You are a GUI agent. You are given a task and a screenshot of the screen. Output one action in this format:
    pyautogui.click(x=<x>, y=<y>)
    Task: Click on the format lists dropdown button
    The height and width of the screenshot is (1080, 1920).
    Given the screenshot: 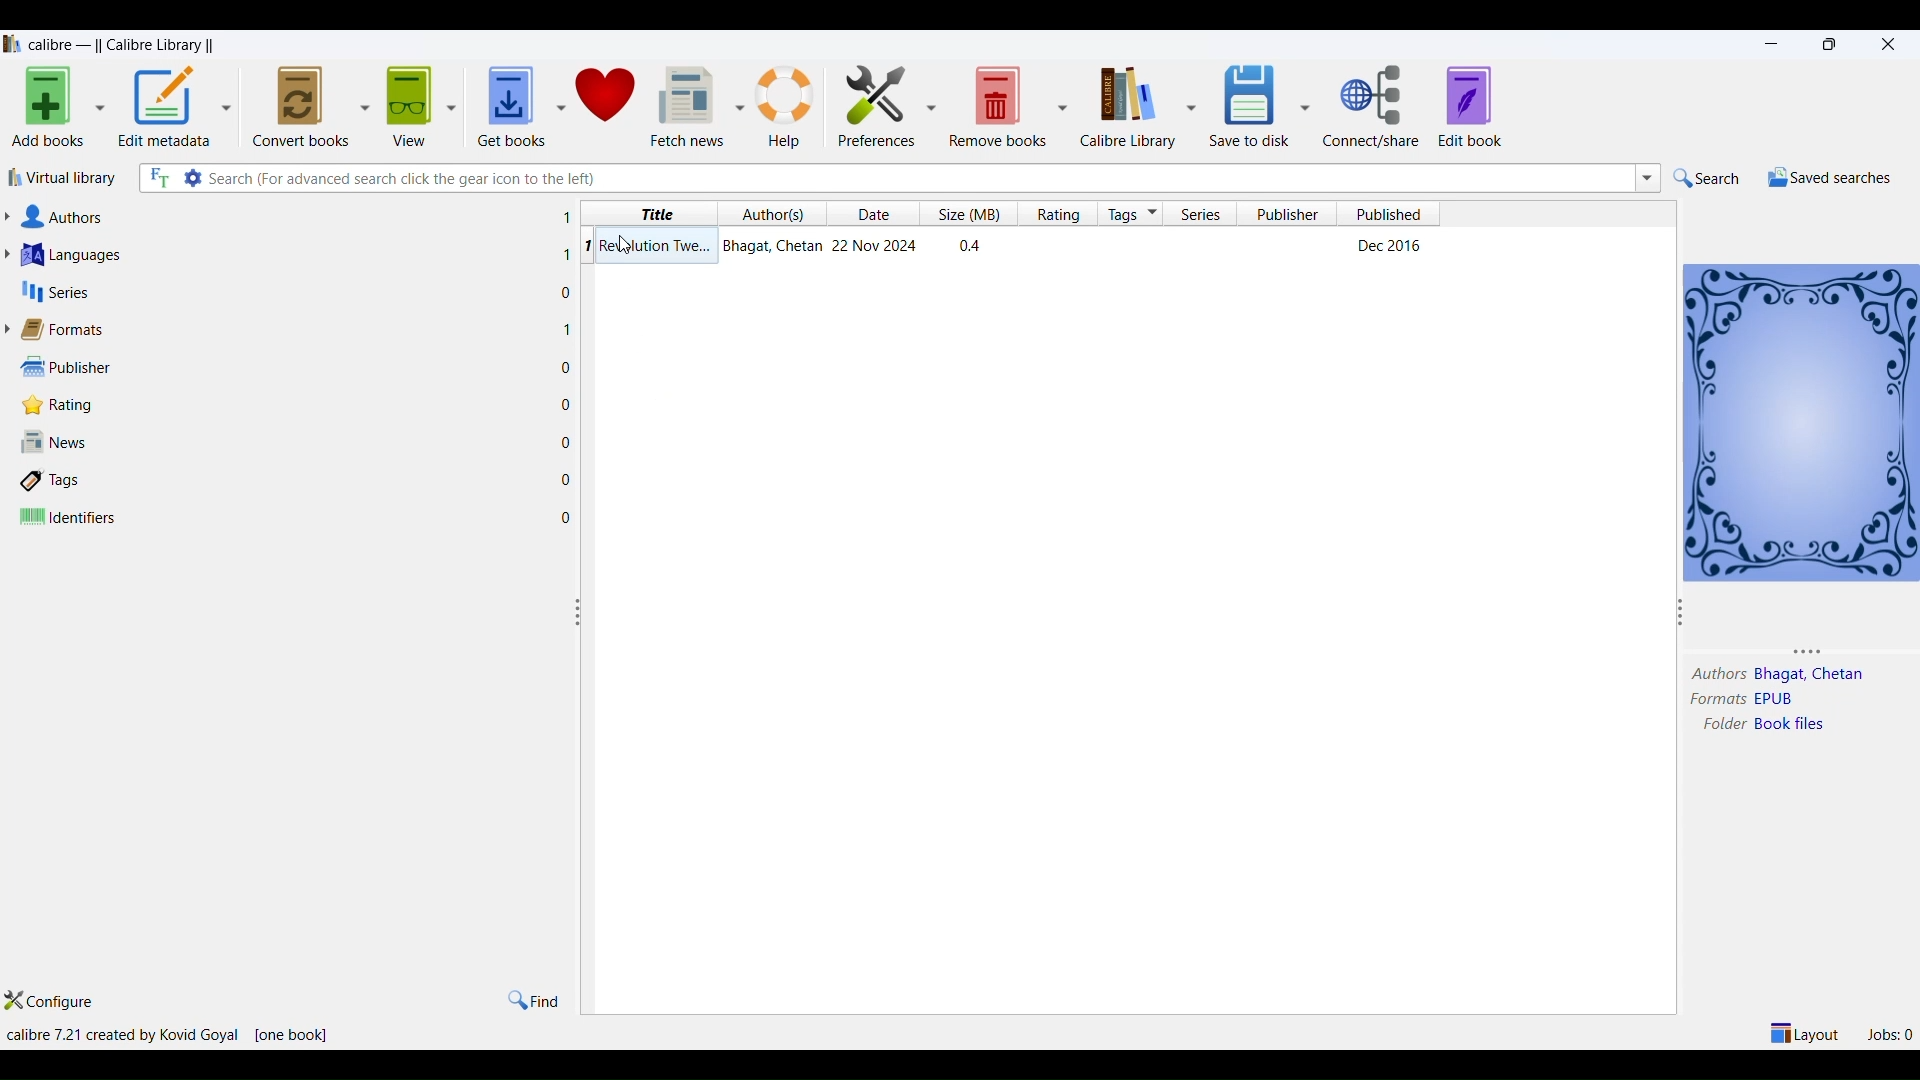 What is the action you would take?
    pyautogui.click(x=12, y=329)
    